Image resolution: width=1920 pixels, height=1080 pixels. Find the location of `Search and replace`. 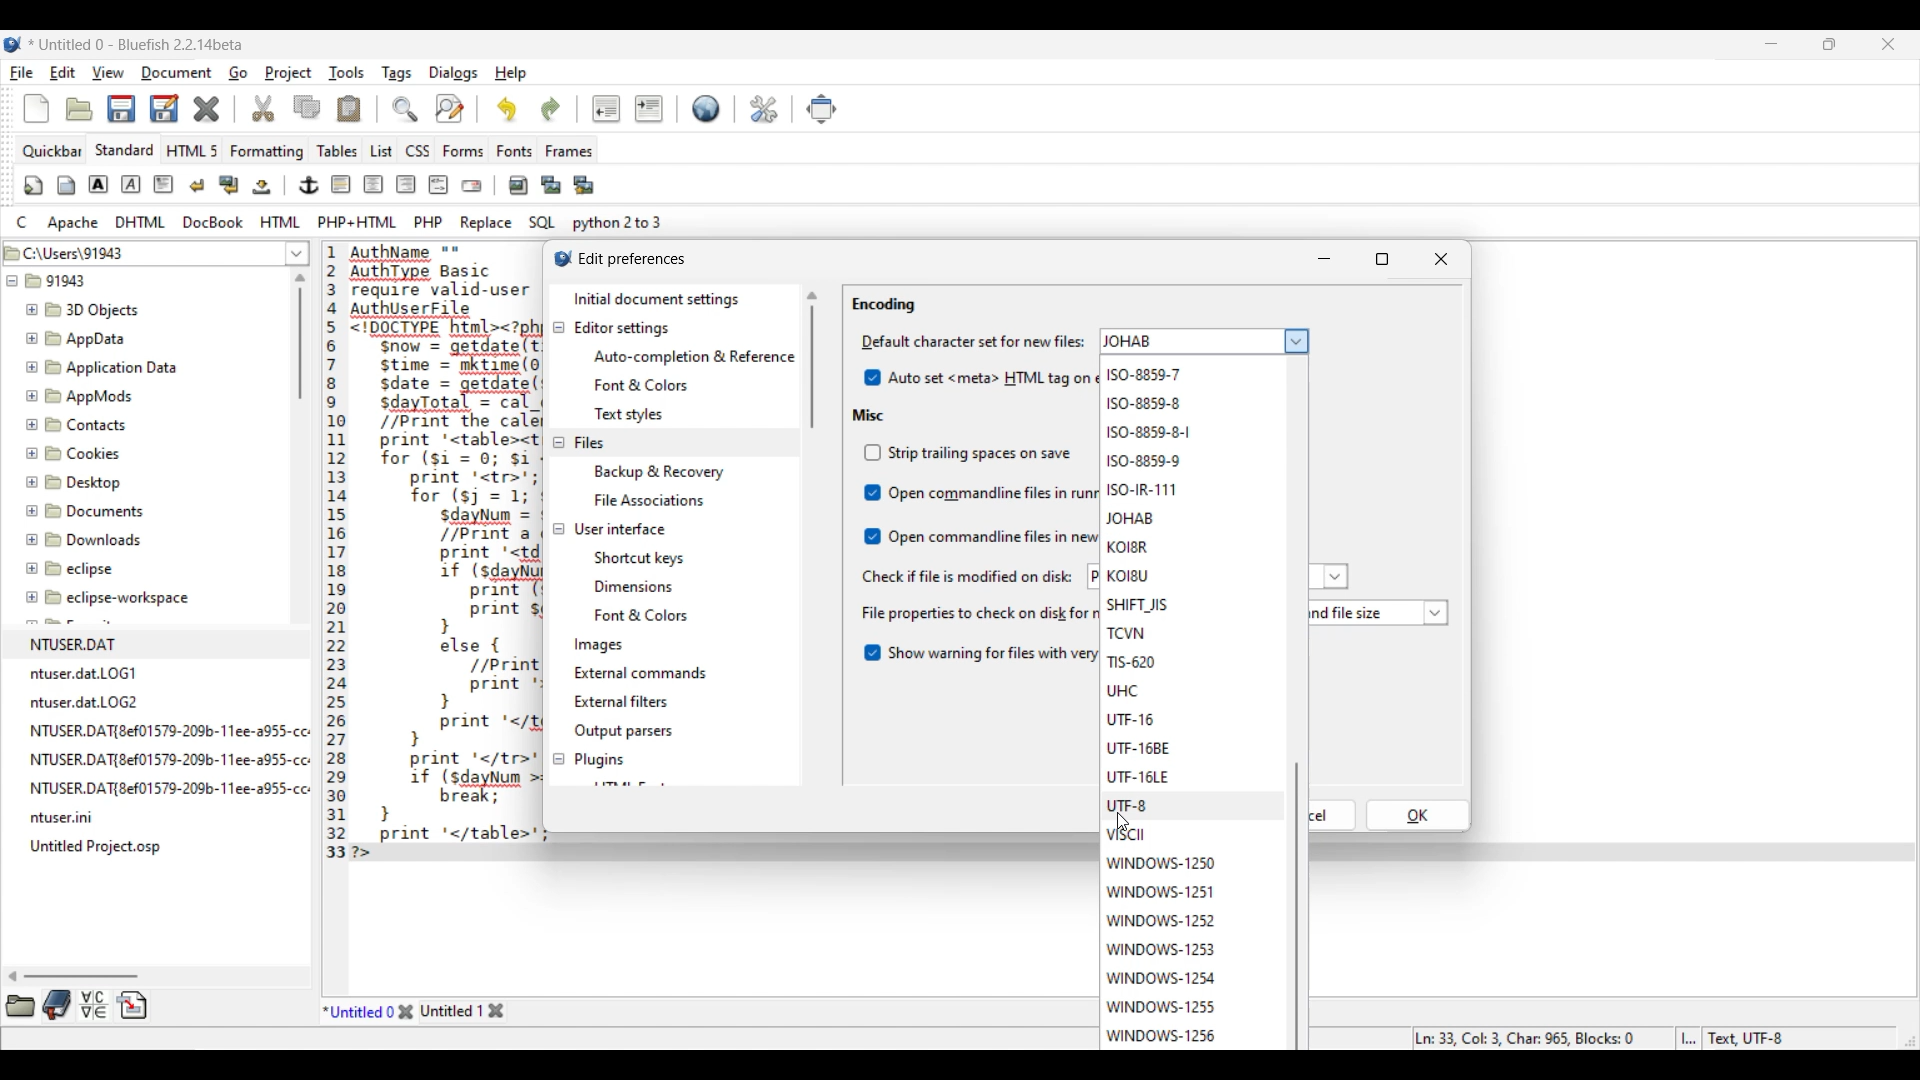

Search and replace is located at coordinates (428, 108).